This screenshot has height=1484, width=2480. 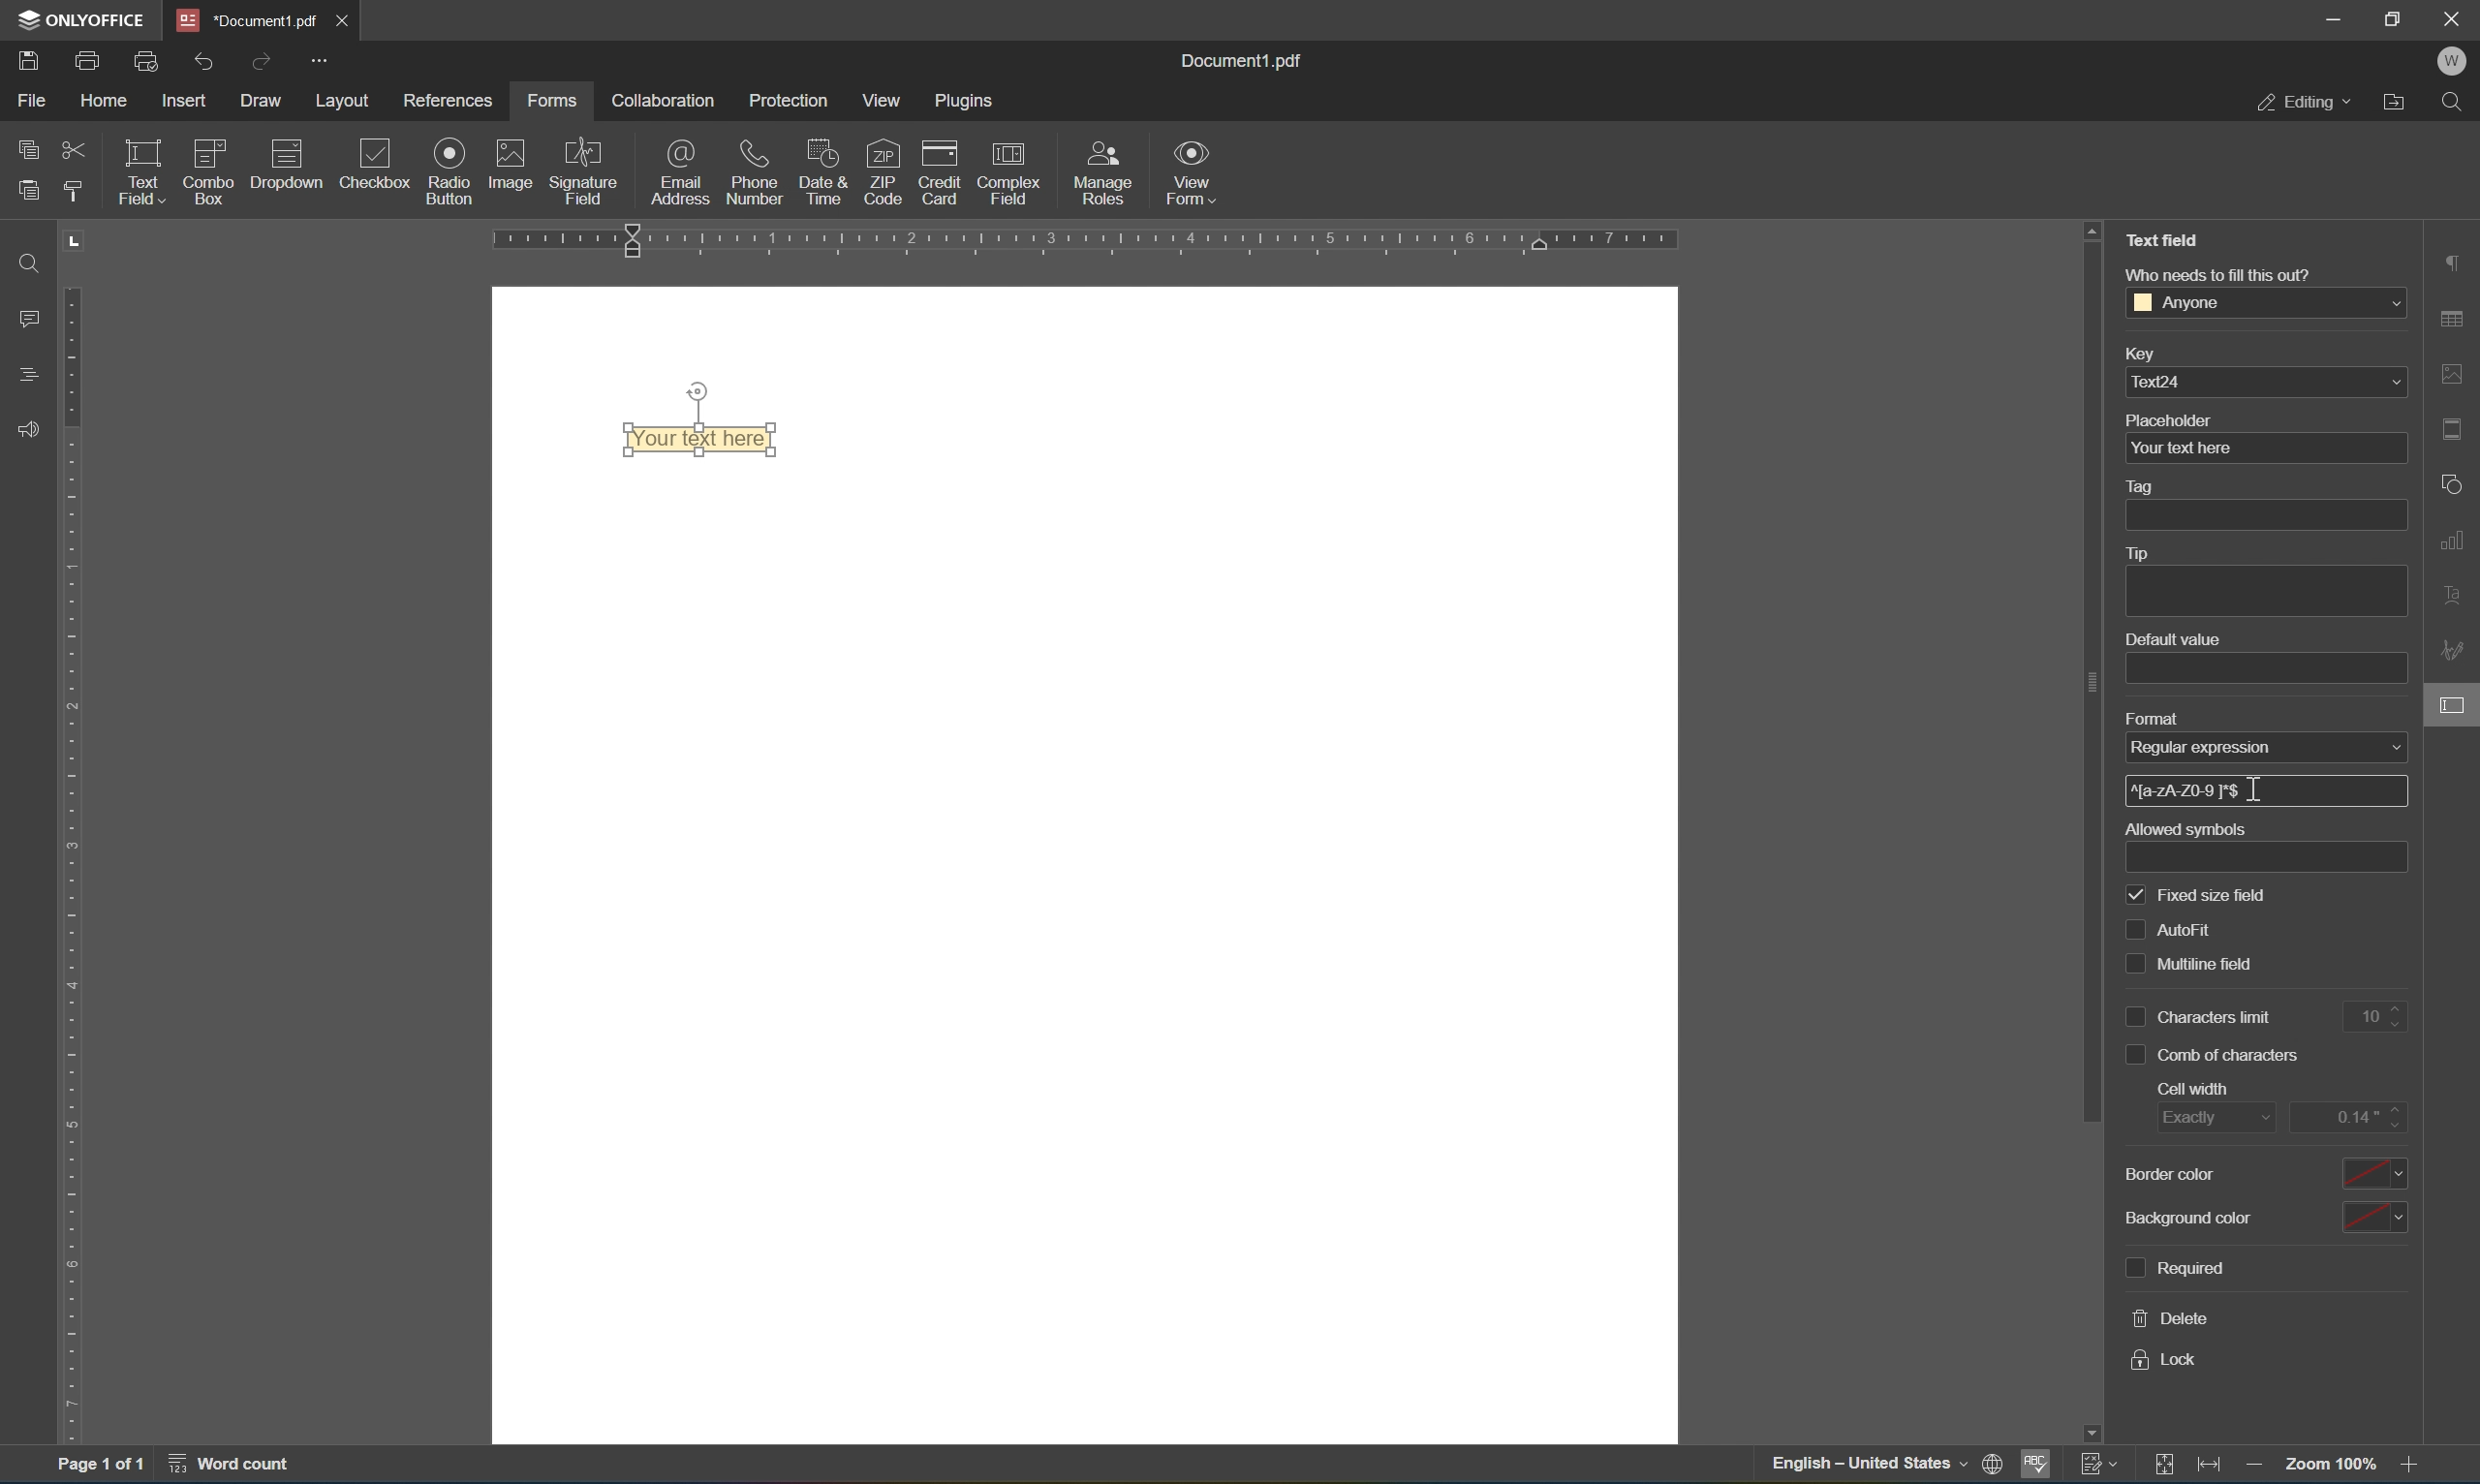 I want to click on signature field, so click(x=585, y=171).